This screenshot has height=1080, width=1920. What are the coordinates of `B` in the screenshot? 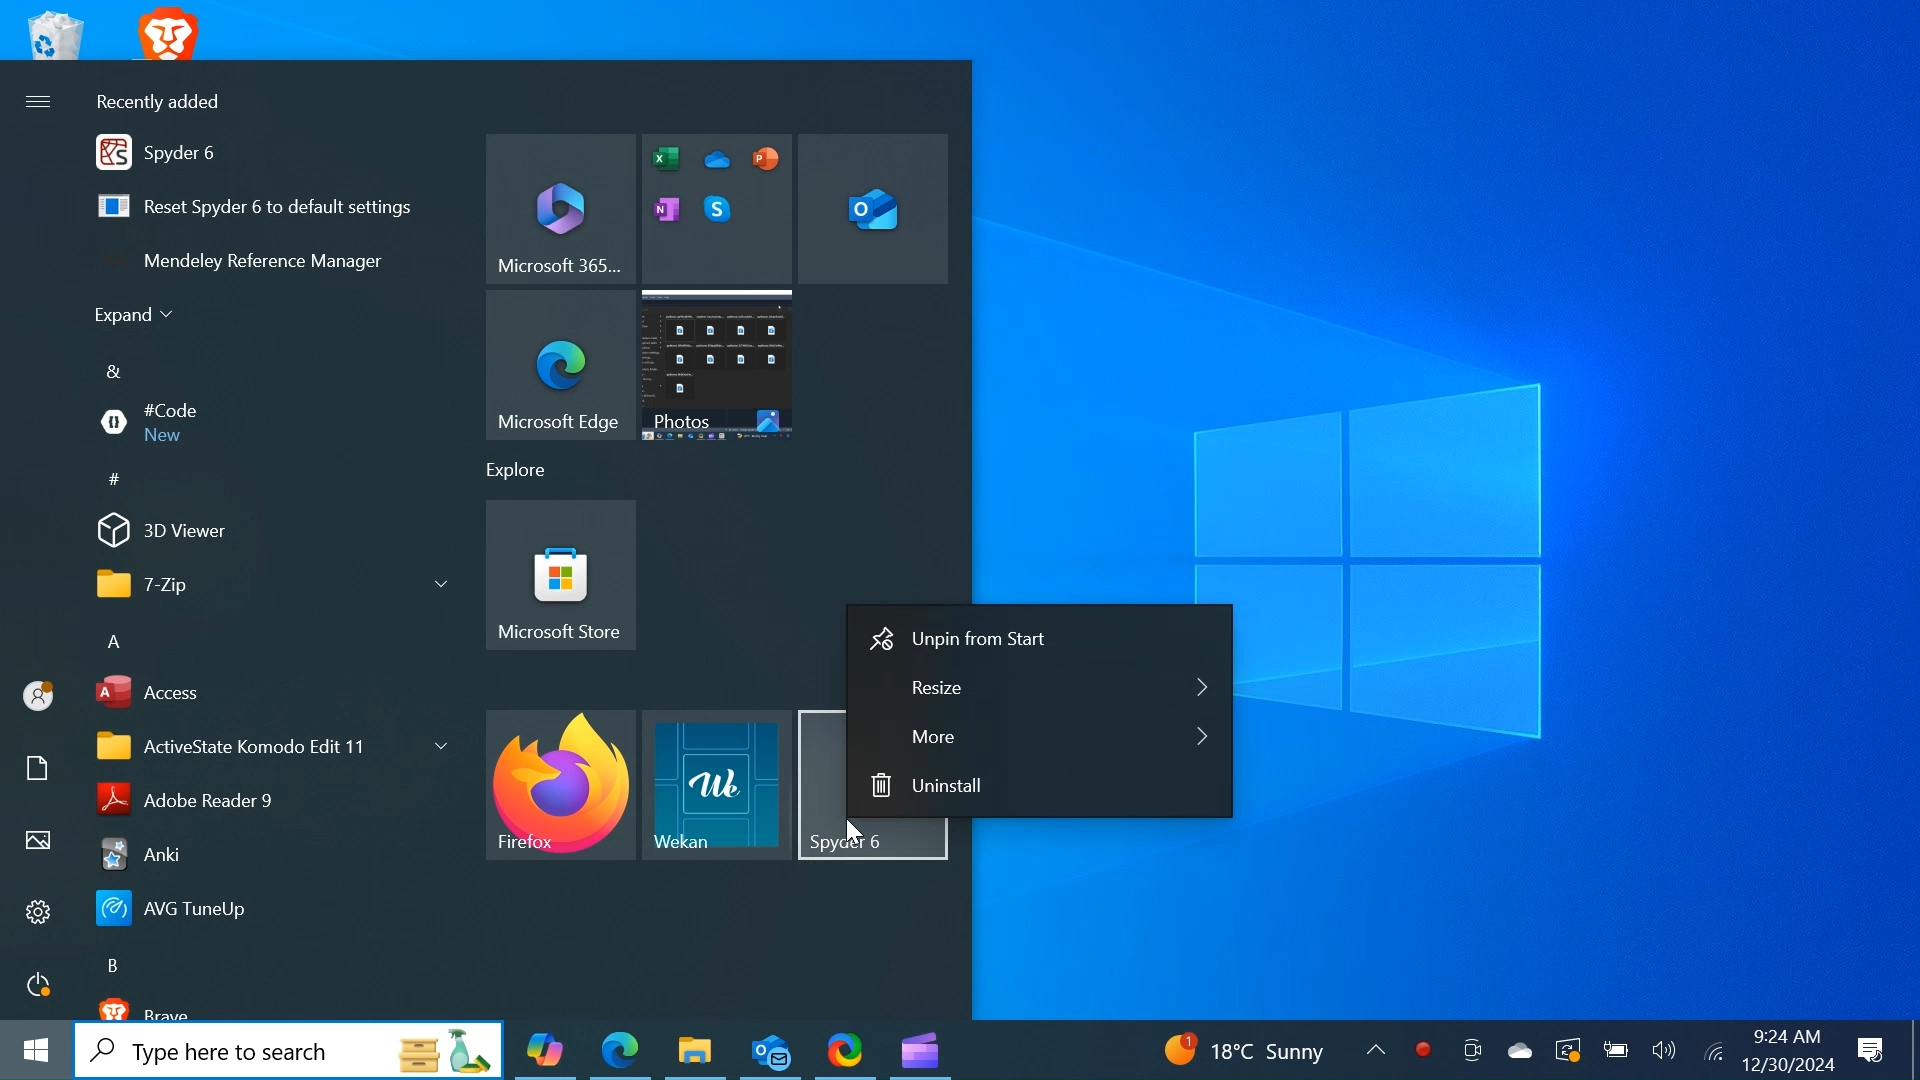 It's located at (115, 965).